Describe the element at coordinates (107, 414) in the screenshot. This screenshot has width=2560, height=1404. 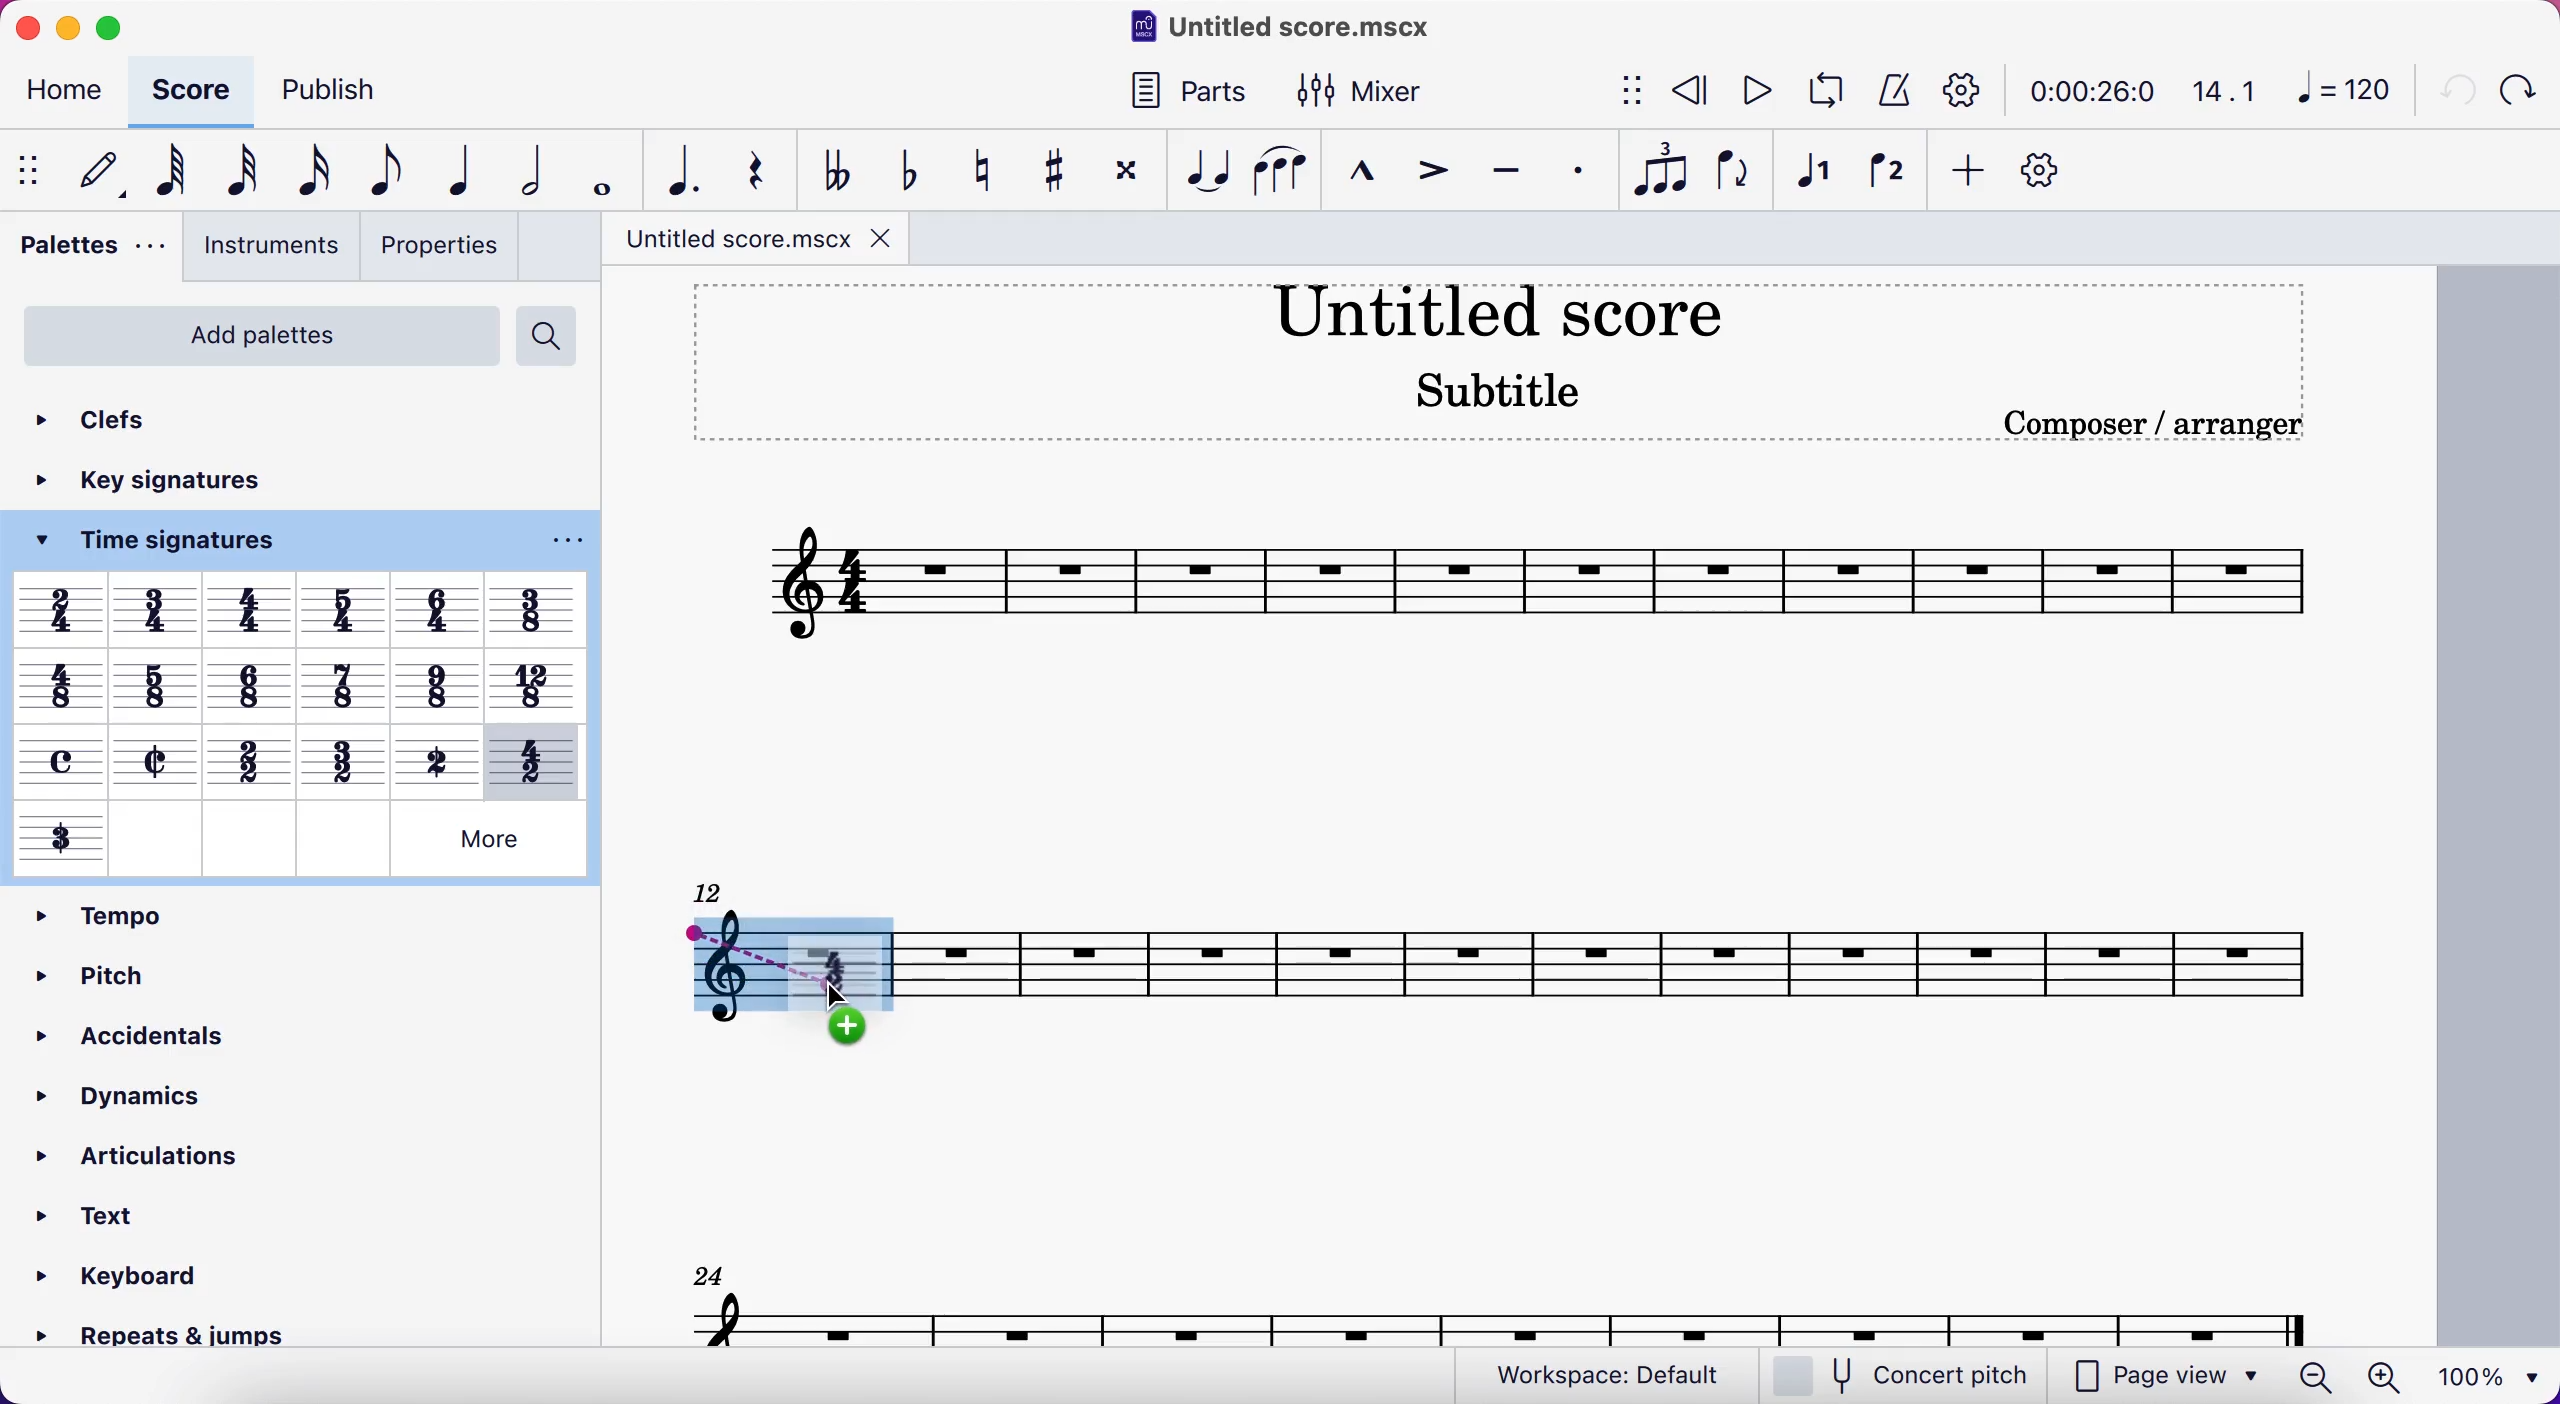
I see `clefs` at that location.